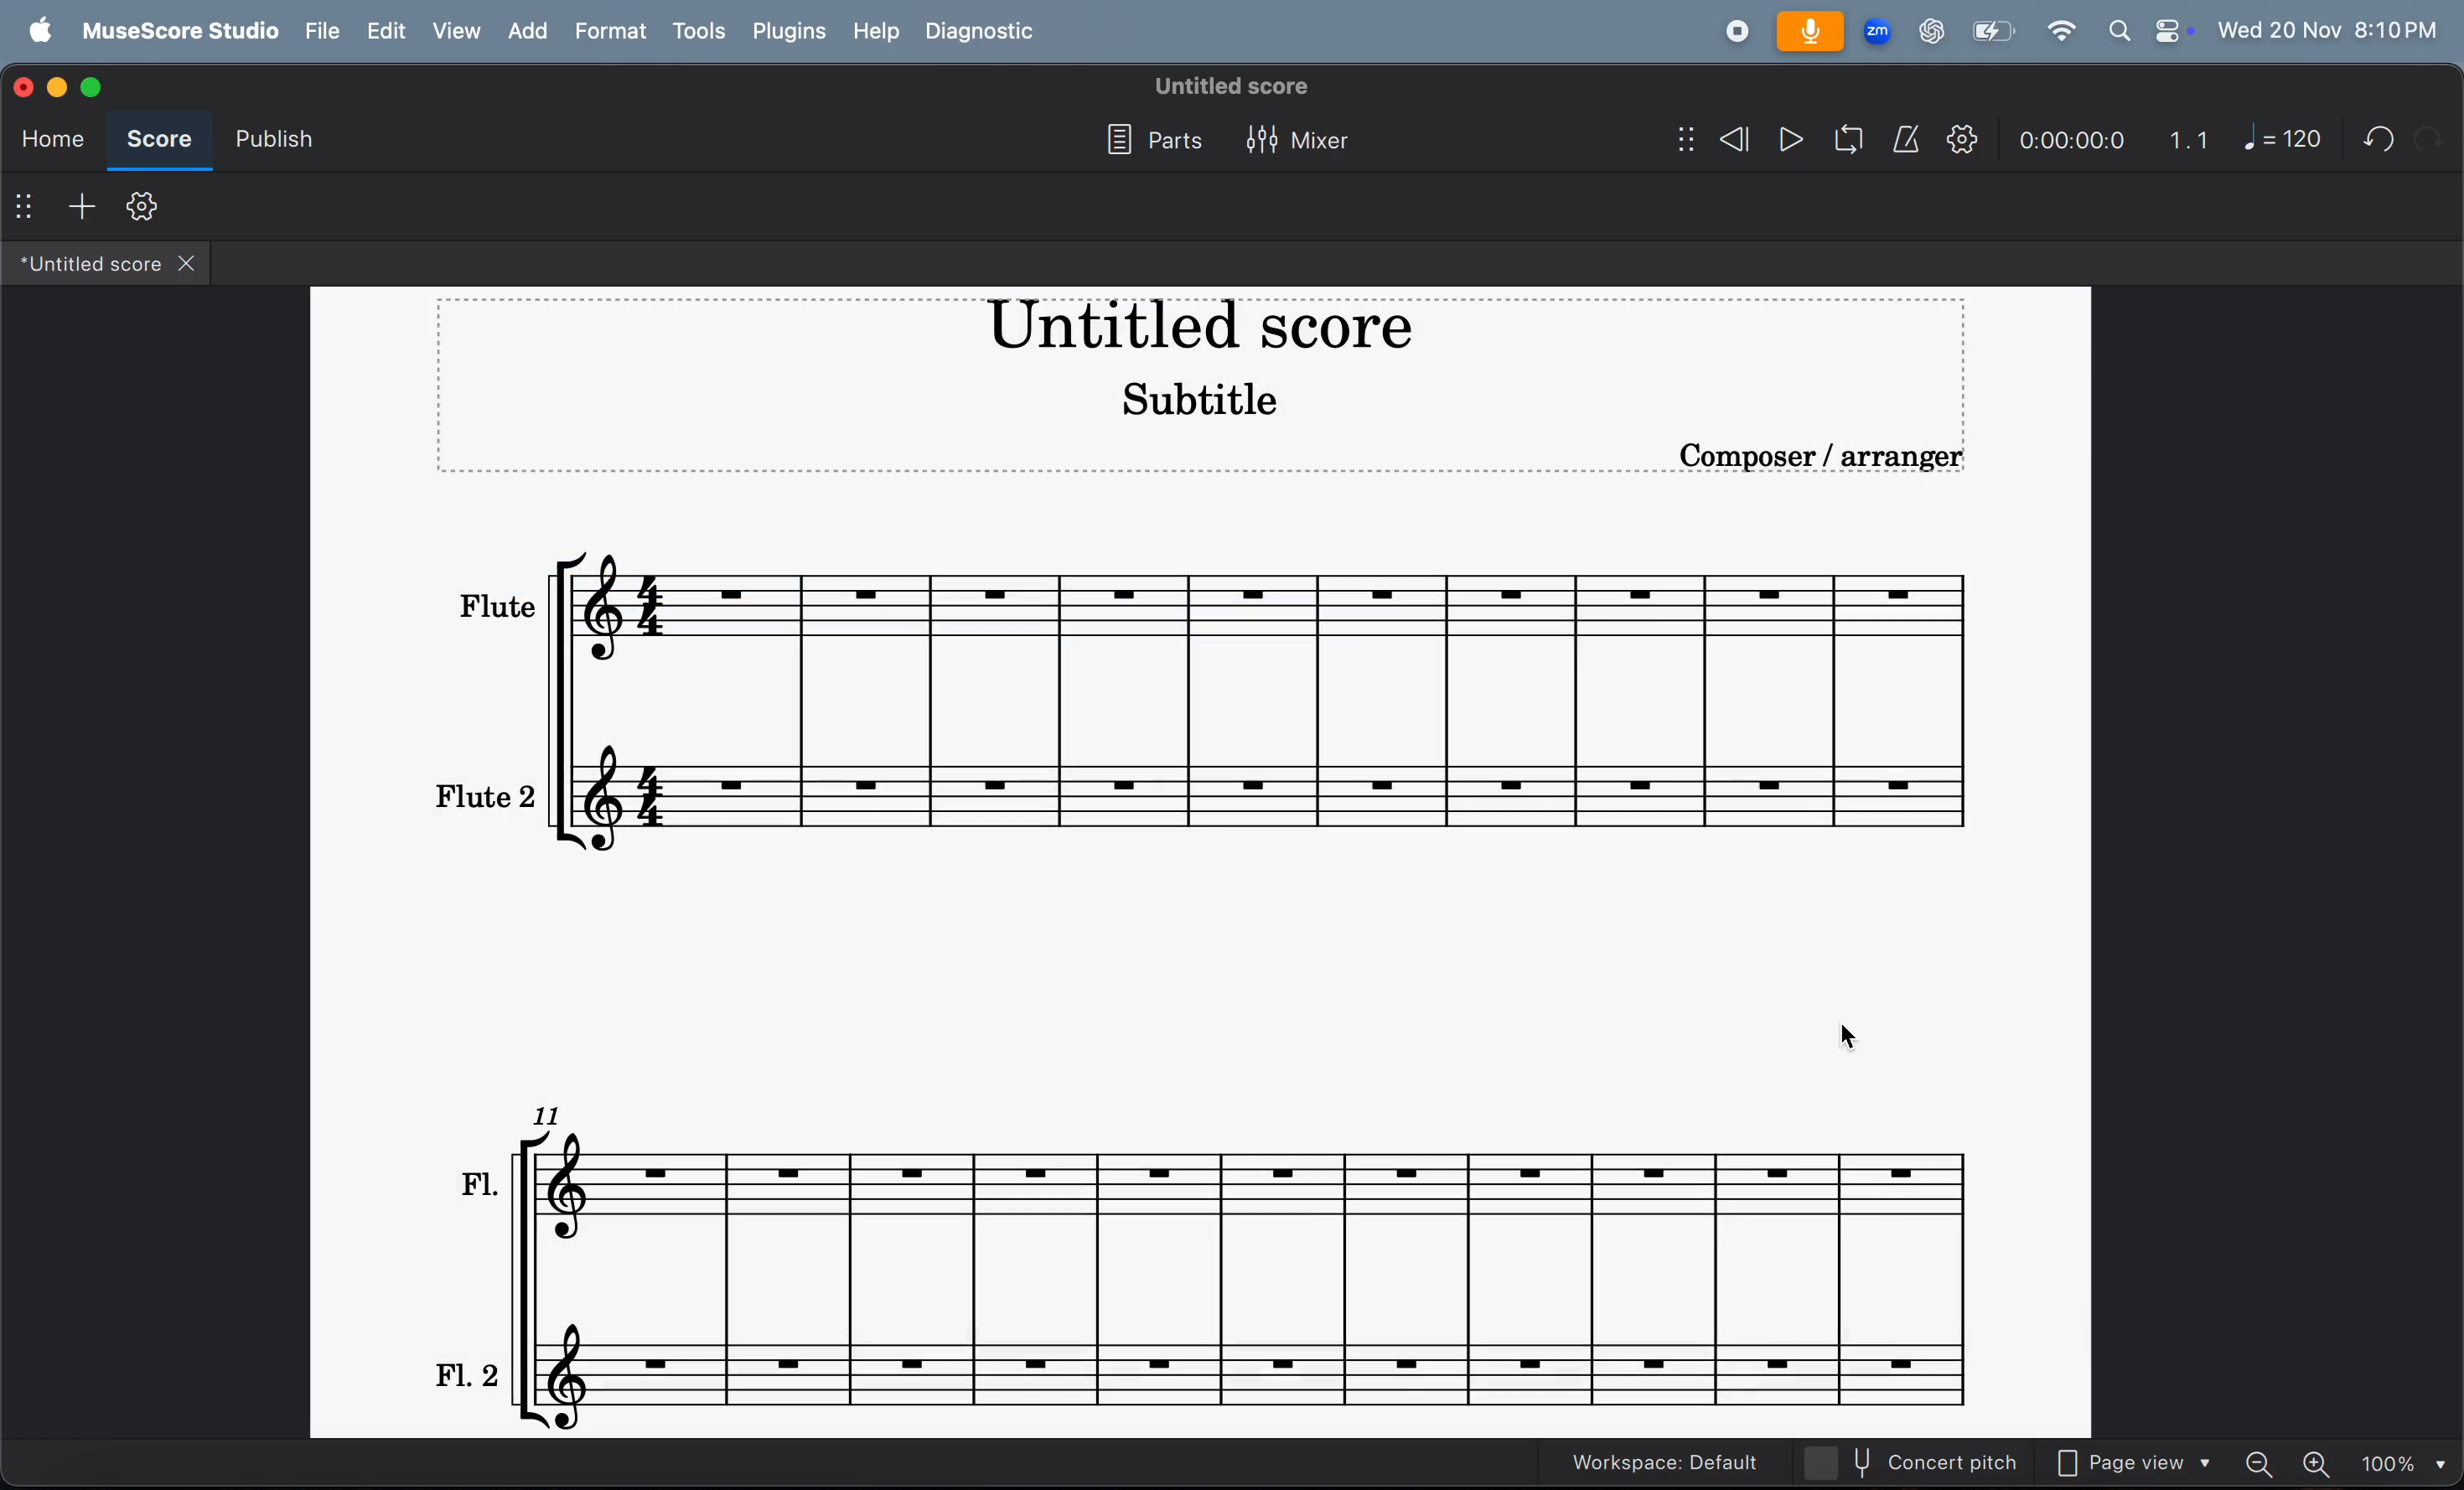 This screenshot has width=2464, height=1490. I want to click on set zoom - 100%, so click(2401, 1462).